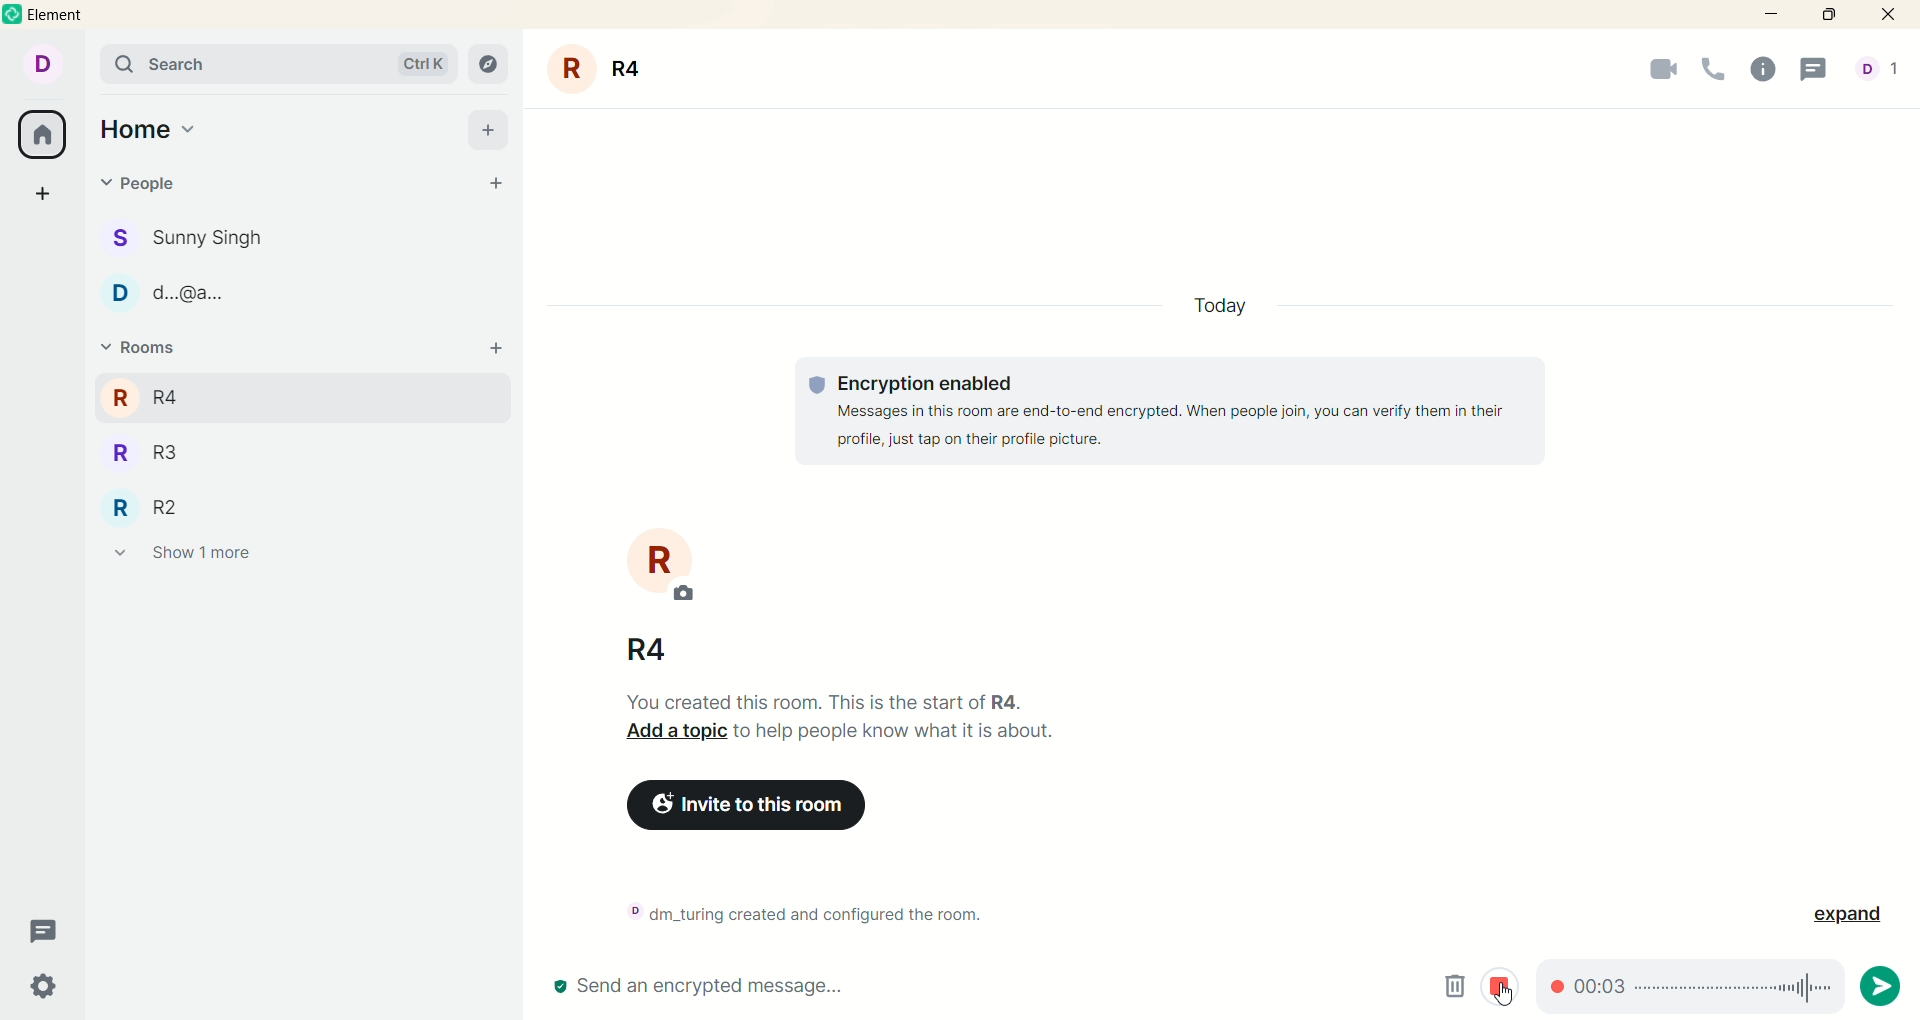 The image size is (1920, 1020). Describe the element at coordinates (183, 557) in the screenshot. I see `show 1 more` at that location.